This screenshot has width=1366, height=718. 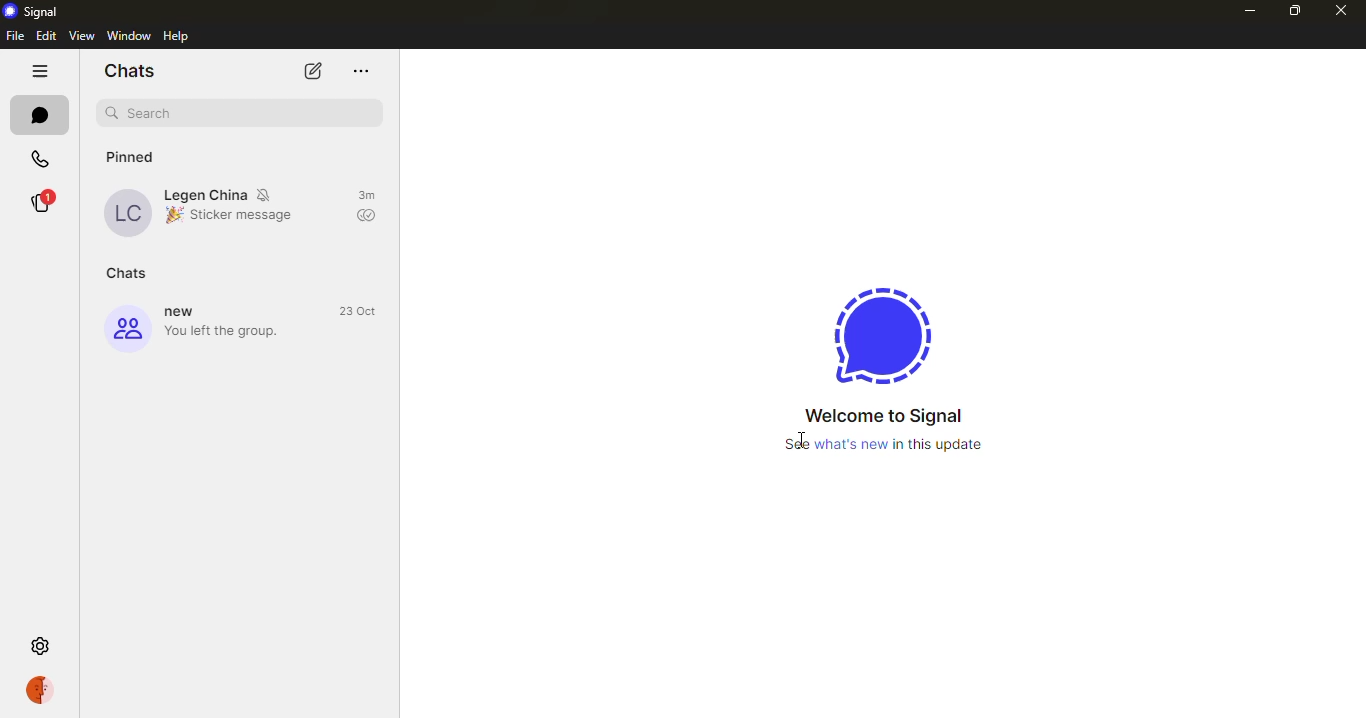 I want to click on See what's new in this update, so click(x=884, y=447).